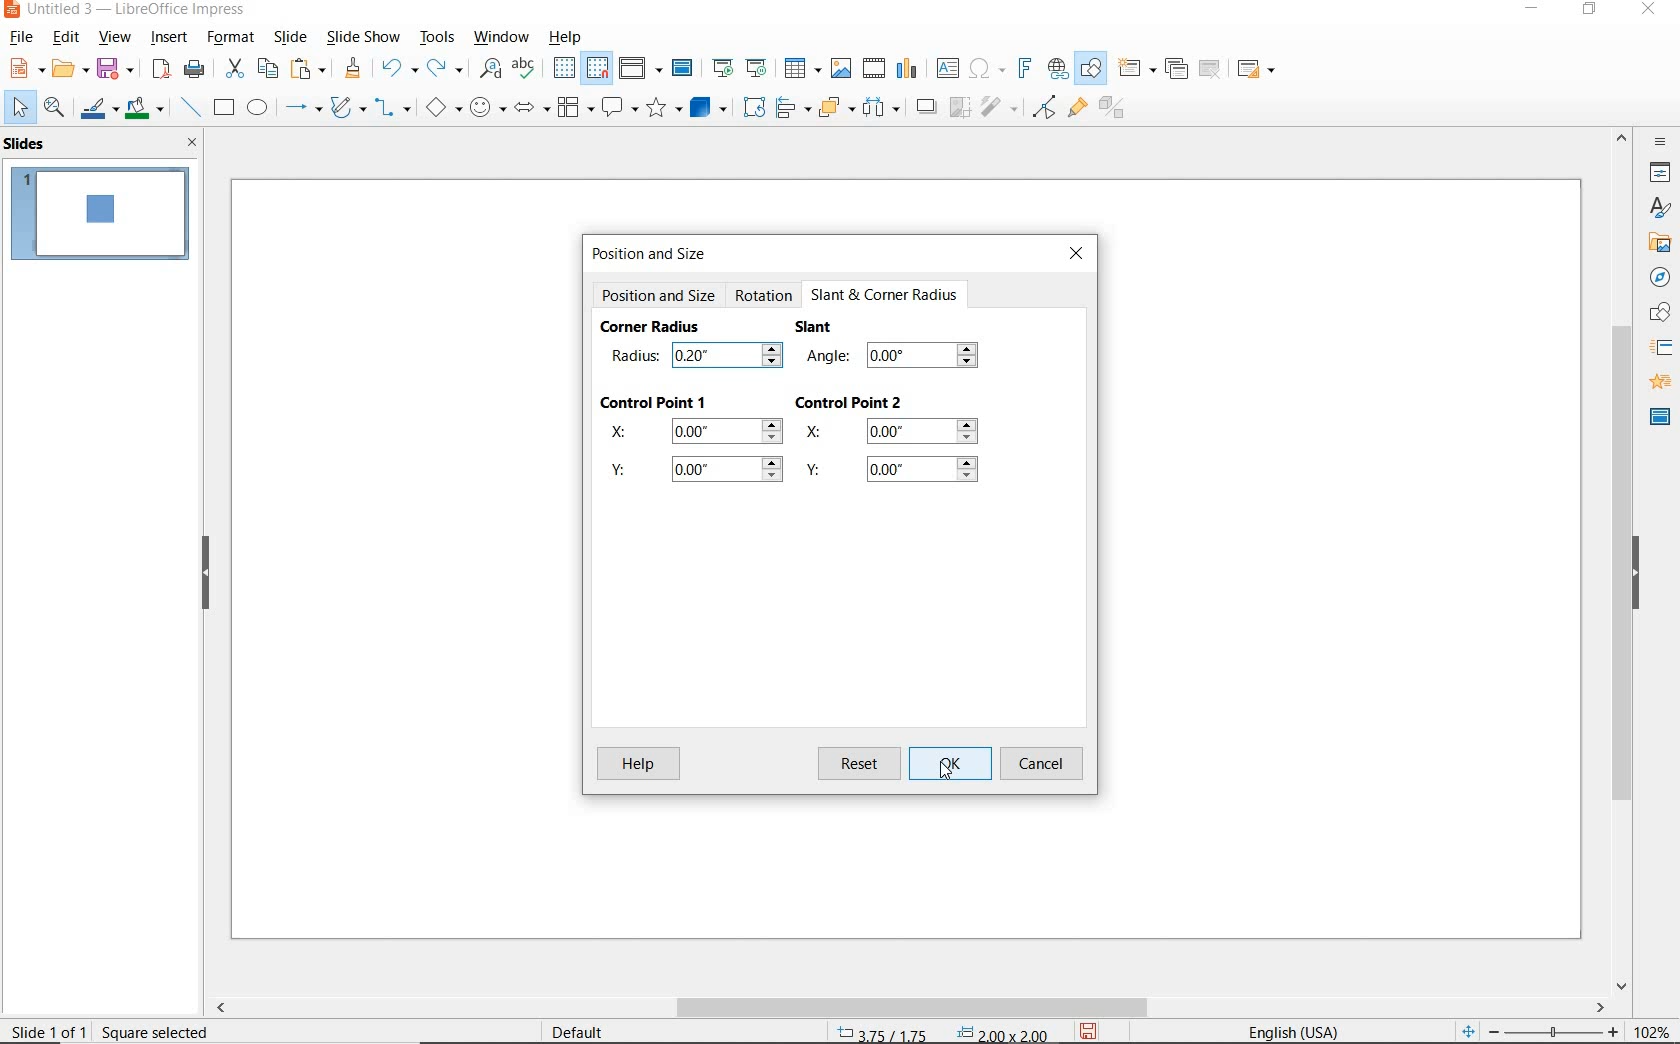 This screenshot has height=1044, width=1680. I want to click on styles, so click(1660, 209).